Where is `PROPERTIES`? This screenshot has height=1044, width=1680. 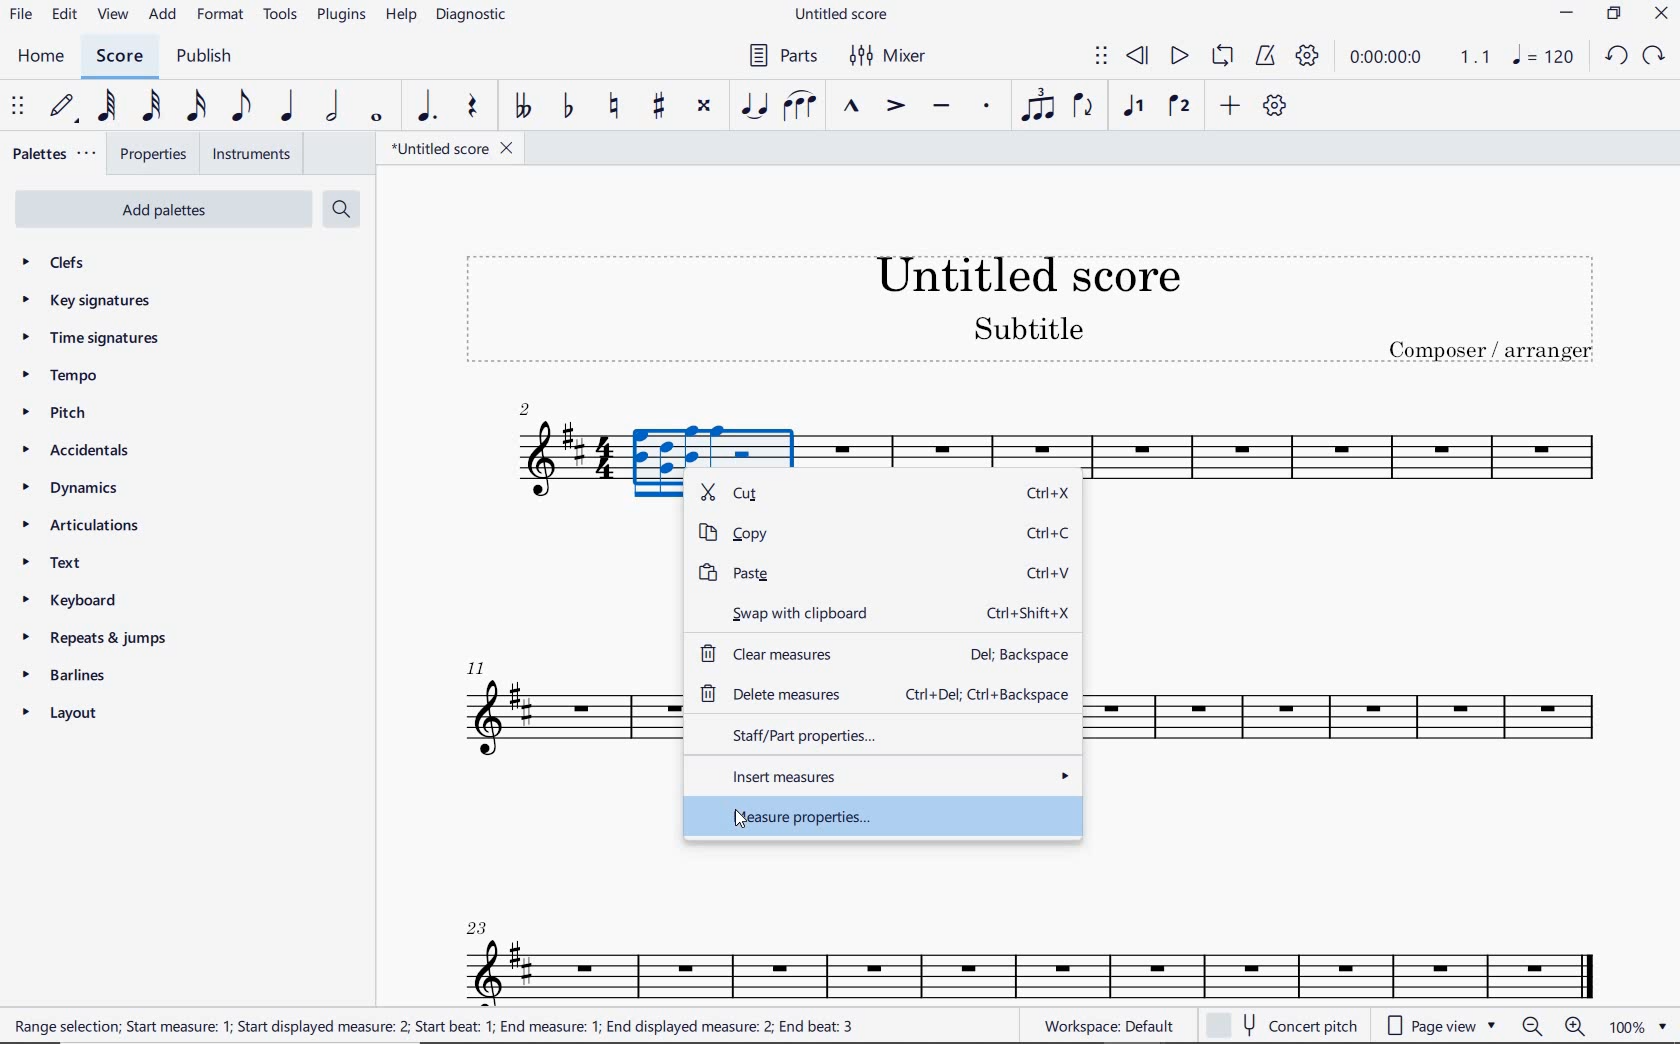
PROPERTIES is located at coordinates (152, 157).